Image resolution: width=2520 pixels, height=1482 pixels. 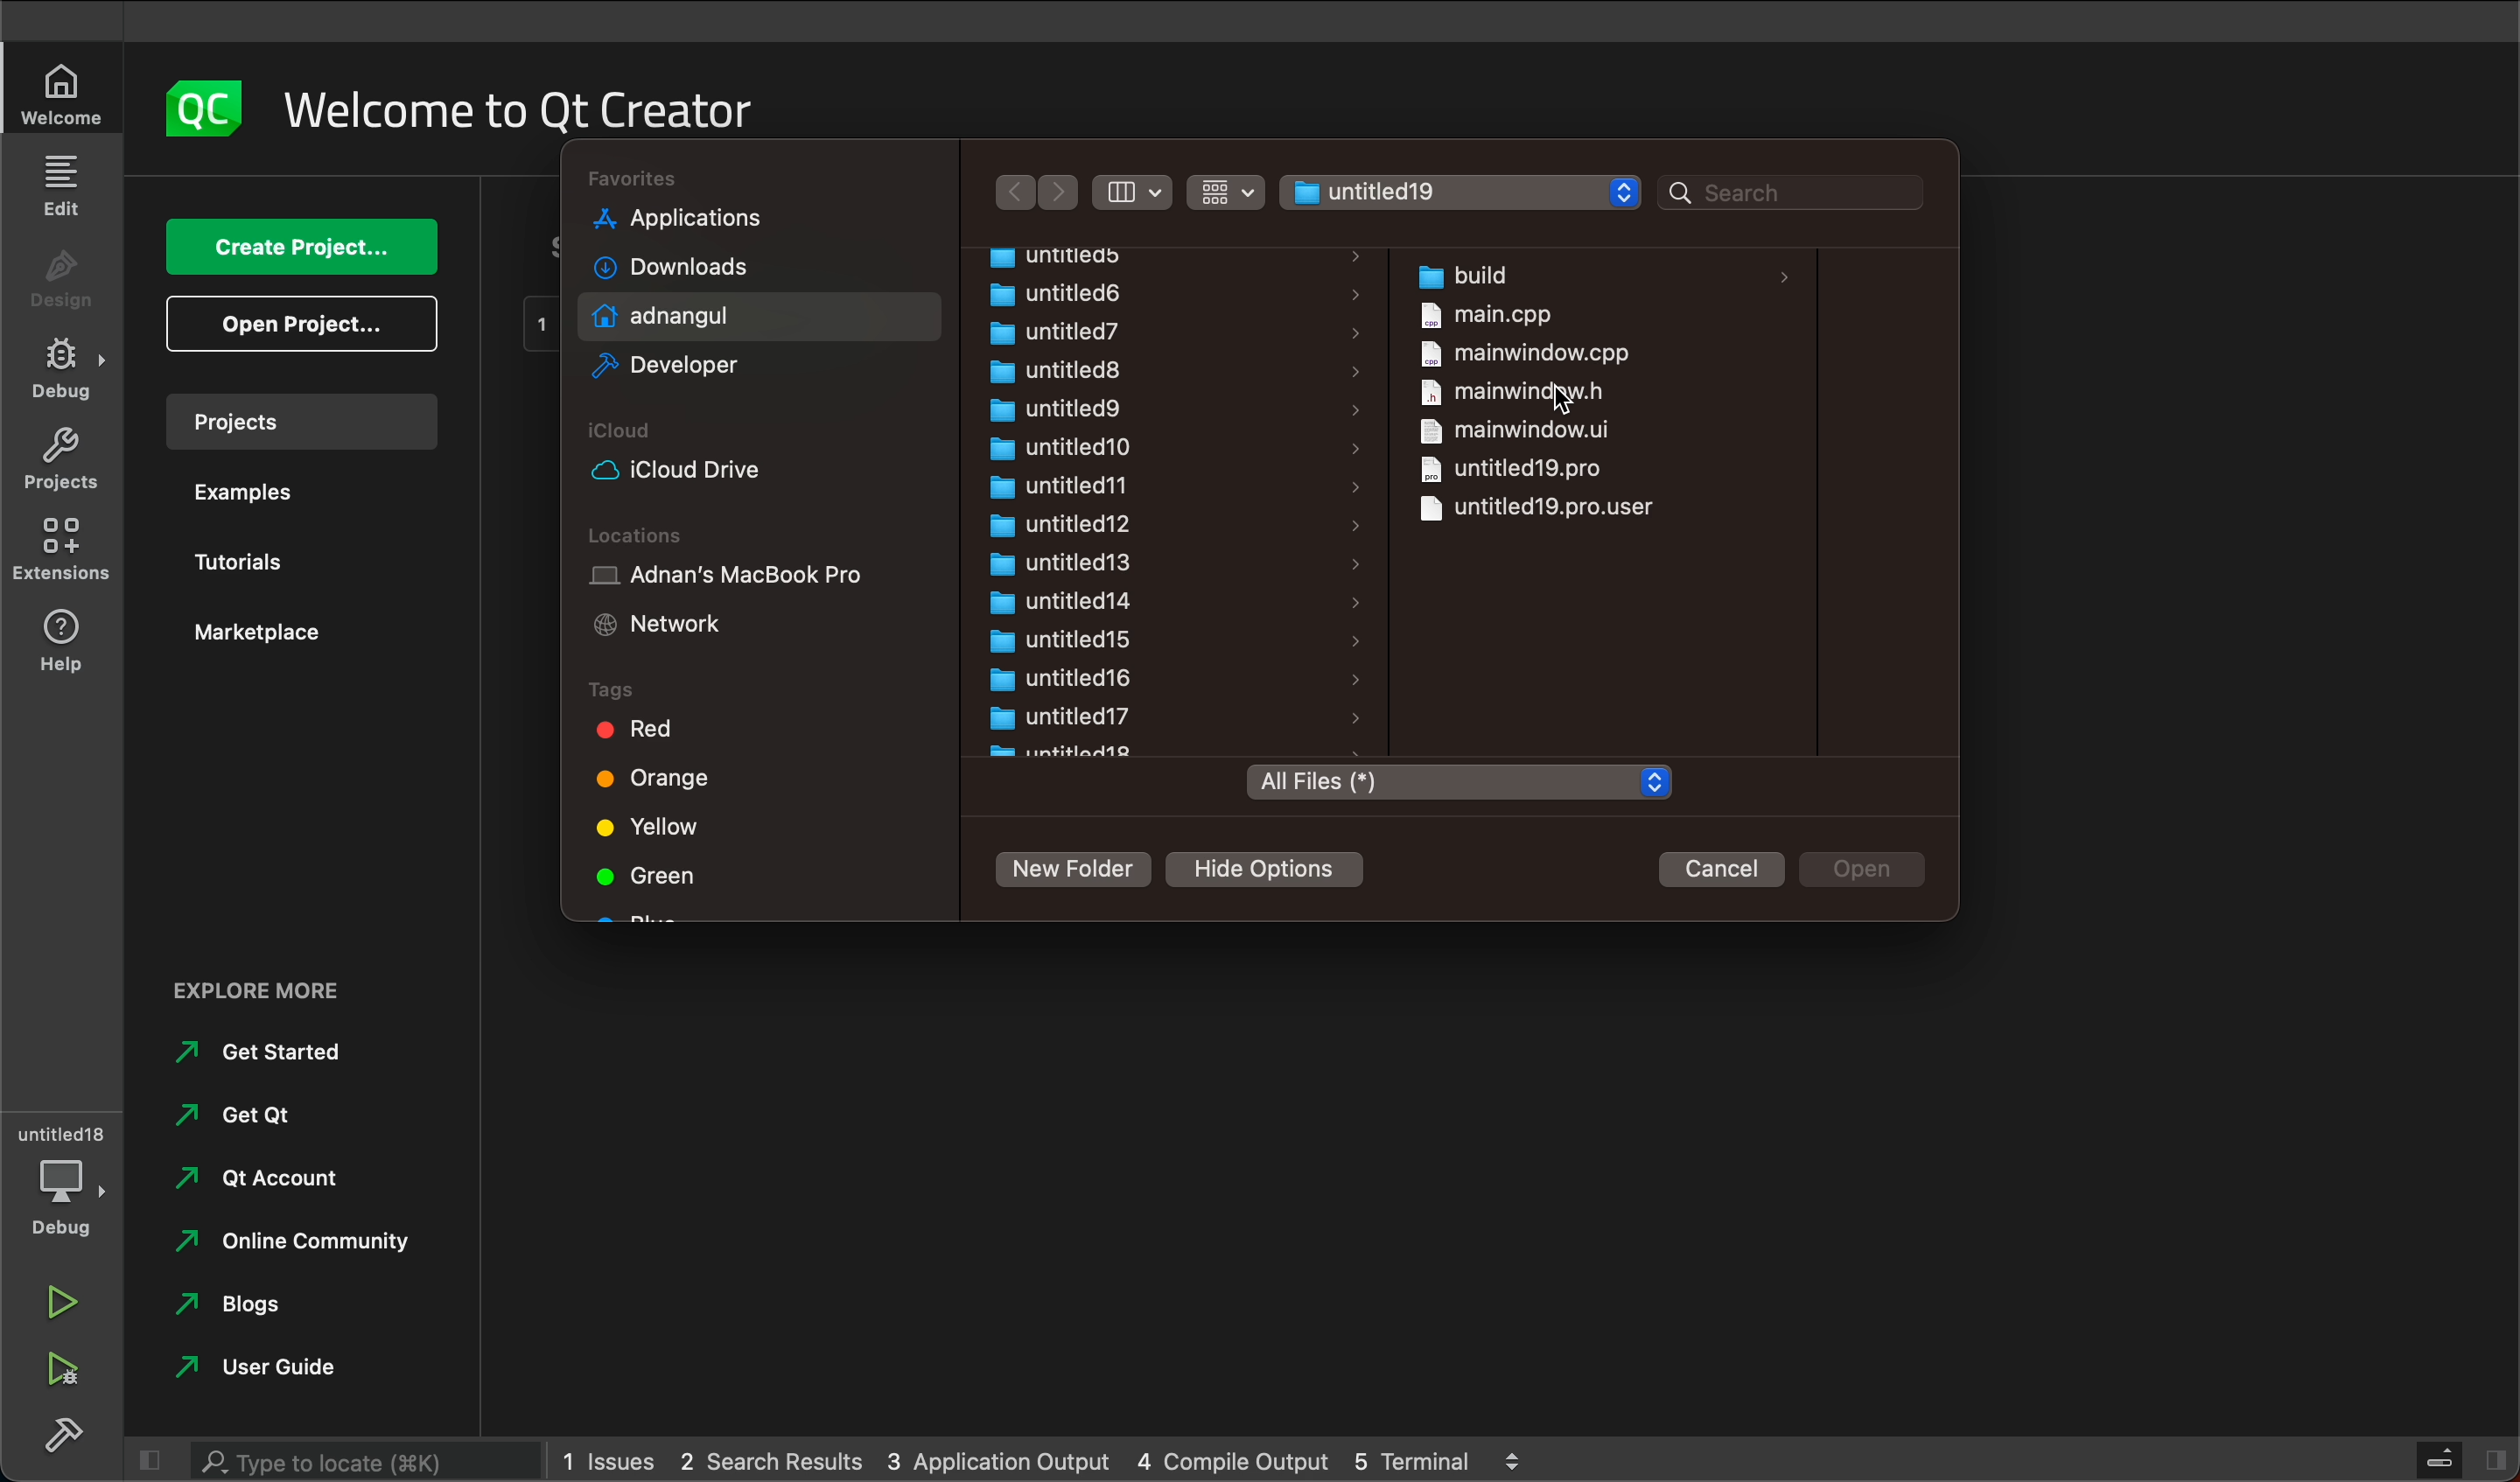 What do you see at coordinates (683, 315) in the screenshot?
I see `adnan gul` at bounding box center [683, 315].